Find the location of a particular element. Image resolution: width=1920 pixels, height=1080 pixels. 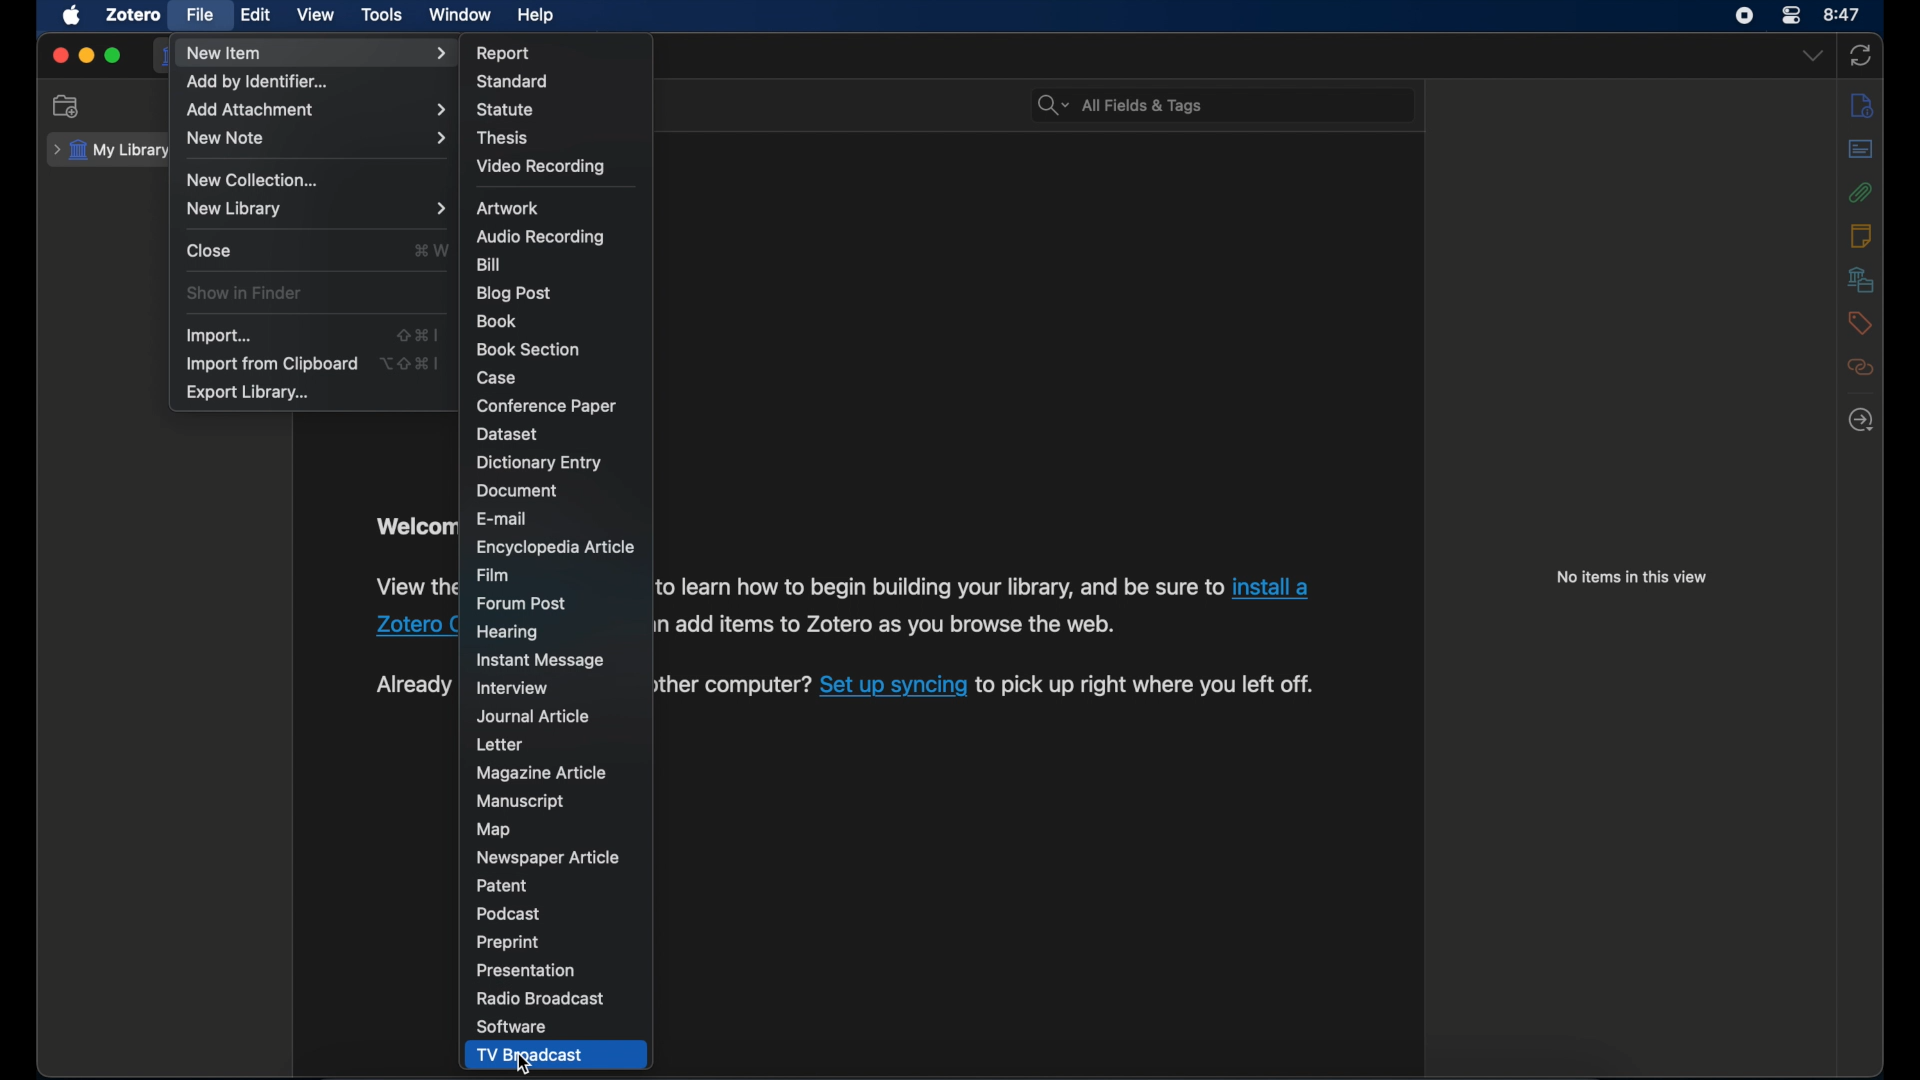

Welcome to Zotero! is located at coordinates (410, 526).